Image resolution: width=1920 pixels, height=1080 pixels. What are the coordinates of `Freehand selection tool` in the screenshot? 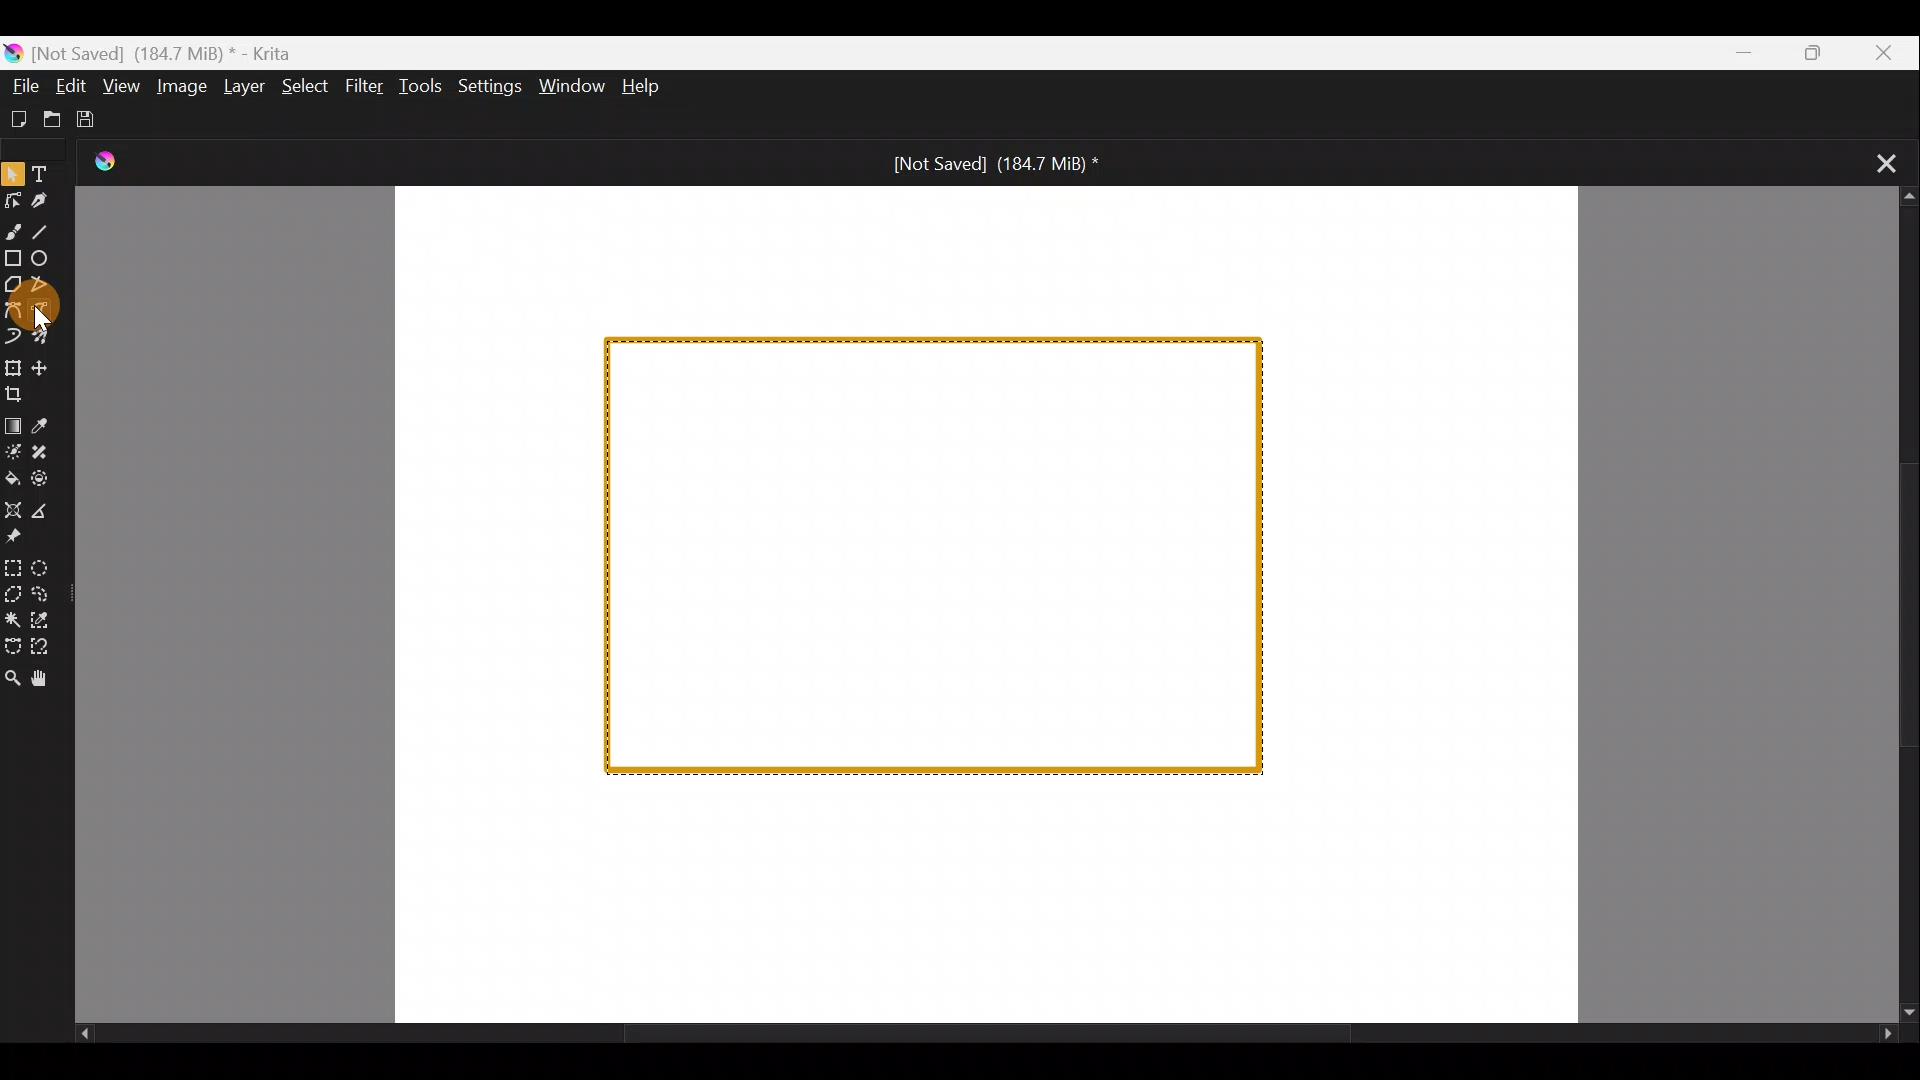 It's located at (52, 597).